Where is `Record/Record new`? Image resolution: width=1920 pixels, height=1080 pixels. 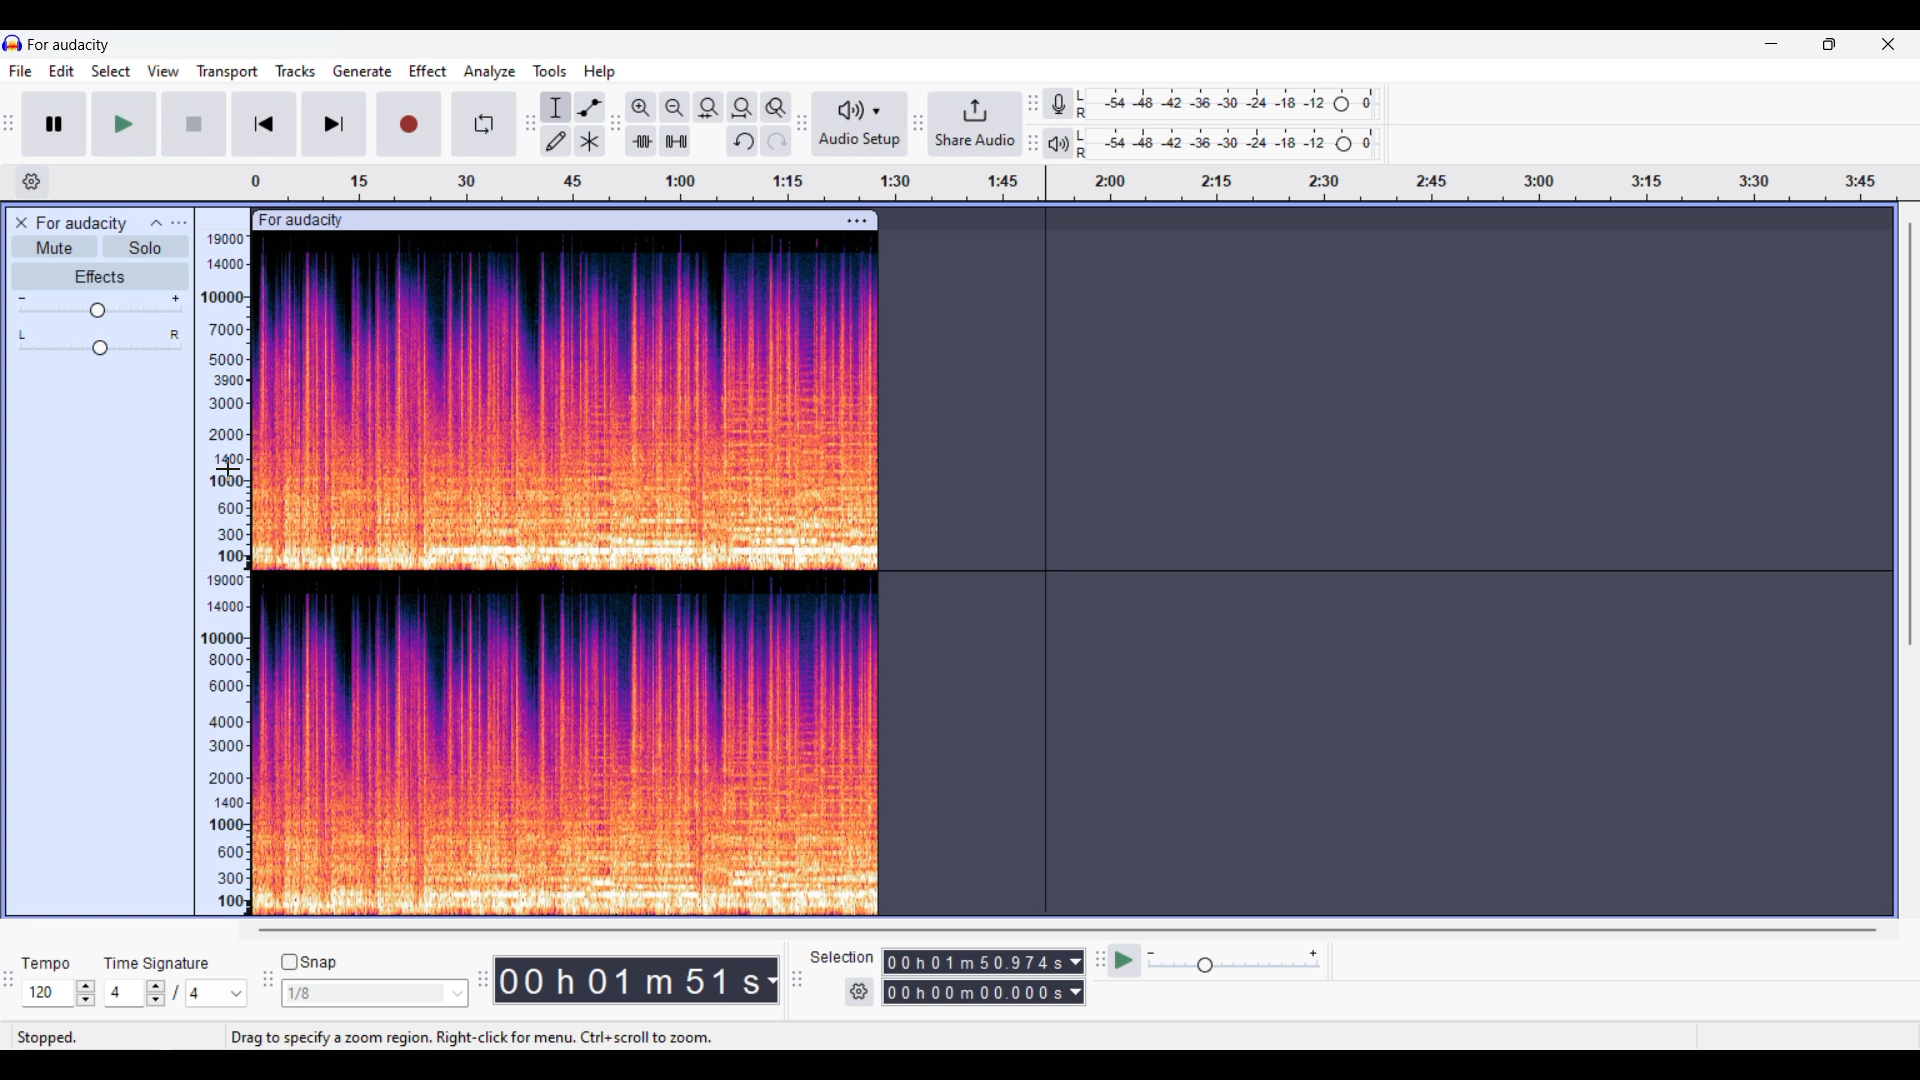 Record/Record new is located at coordinates (410, 124).